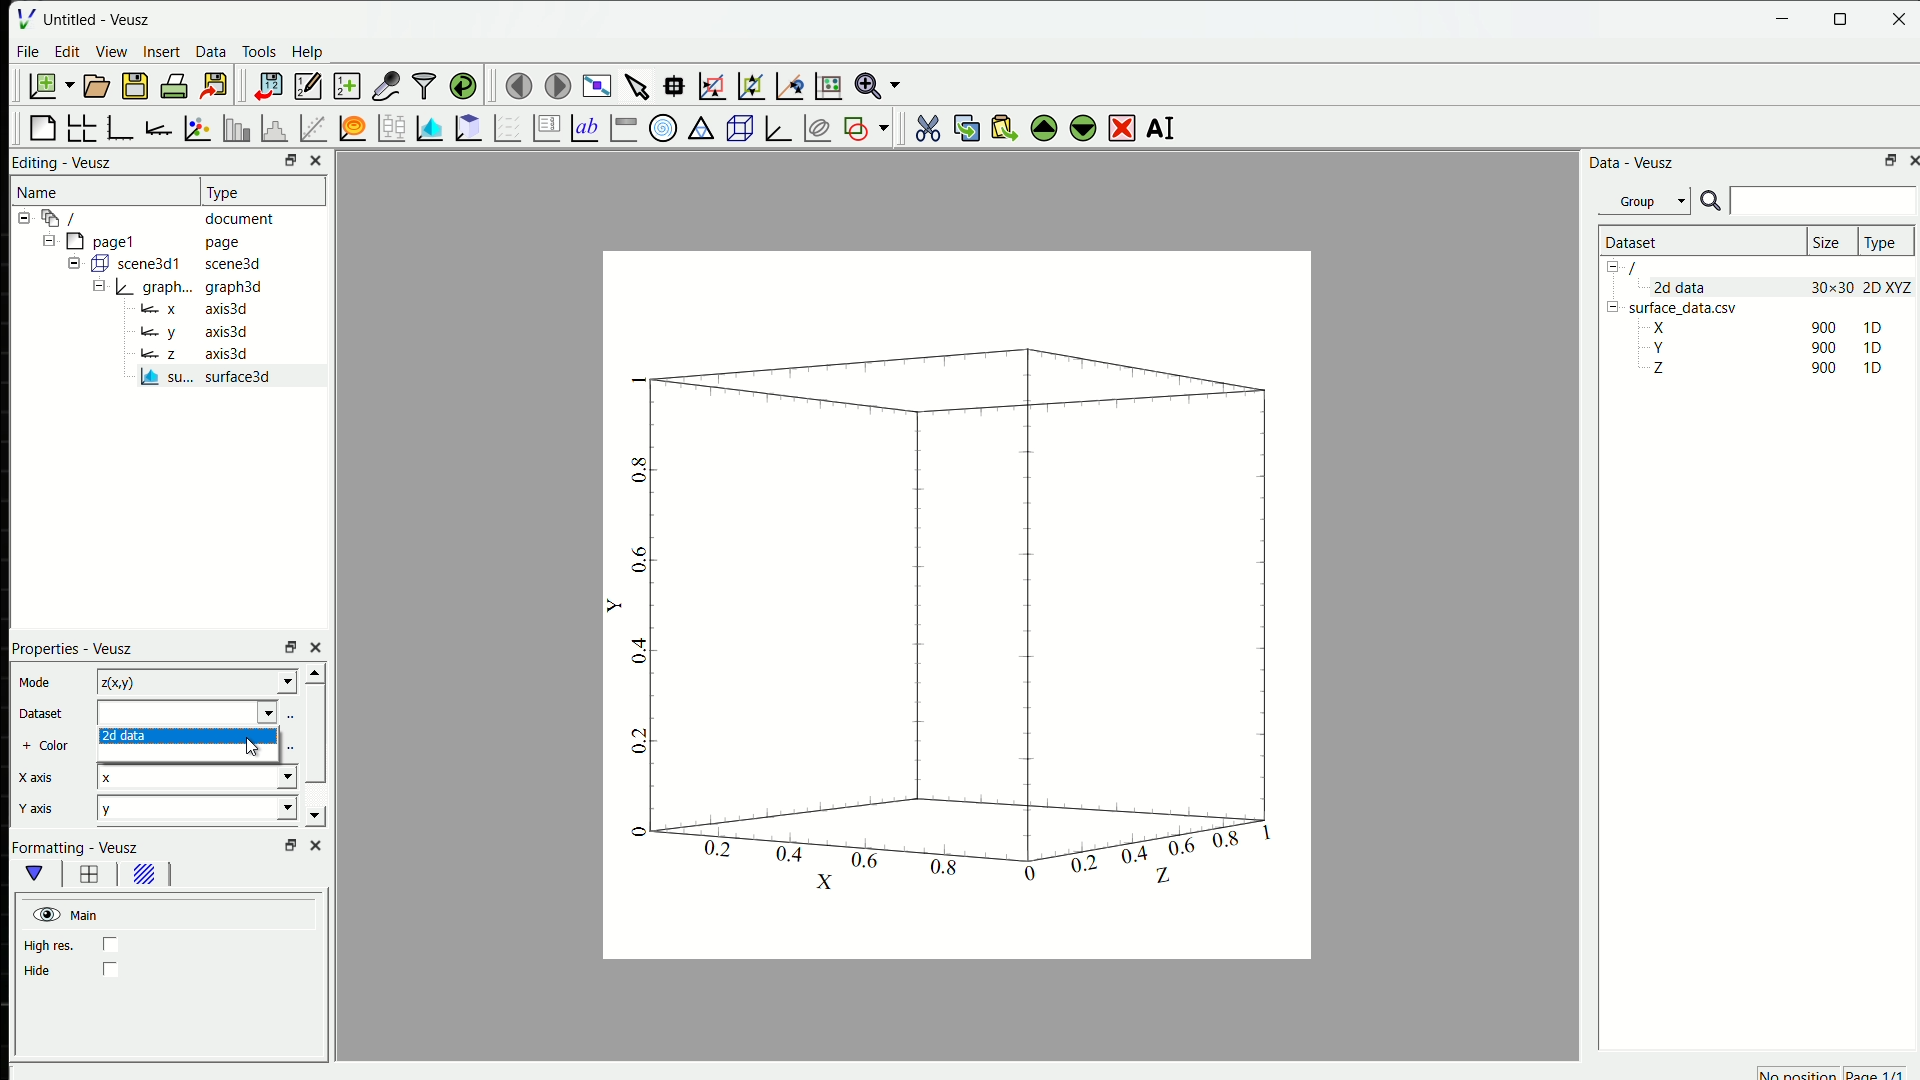  Describe the element at coordinates (141, 263) in the screenshot. I see `` at that location.